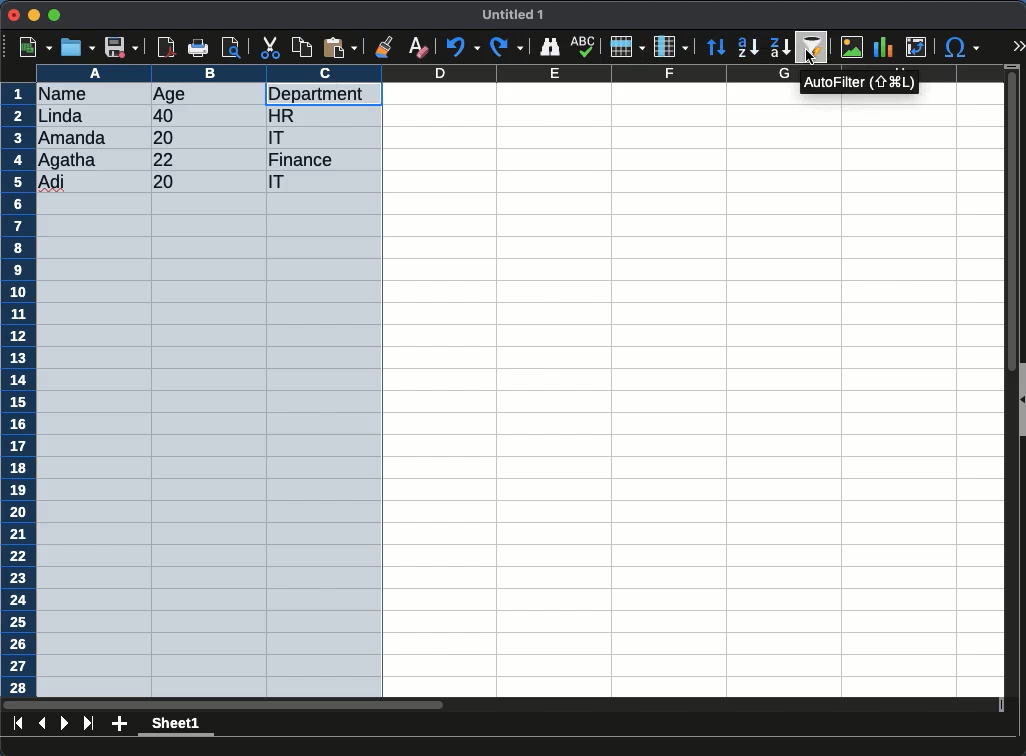 The width and height of the screenshot is (1026, 756). I want to click on collapse, so click(1020, 398).